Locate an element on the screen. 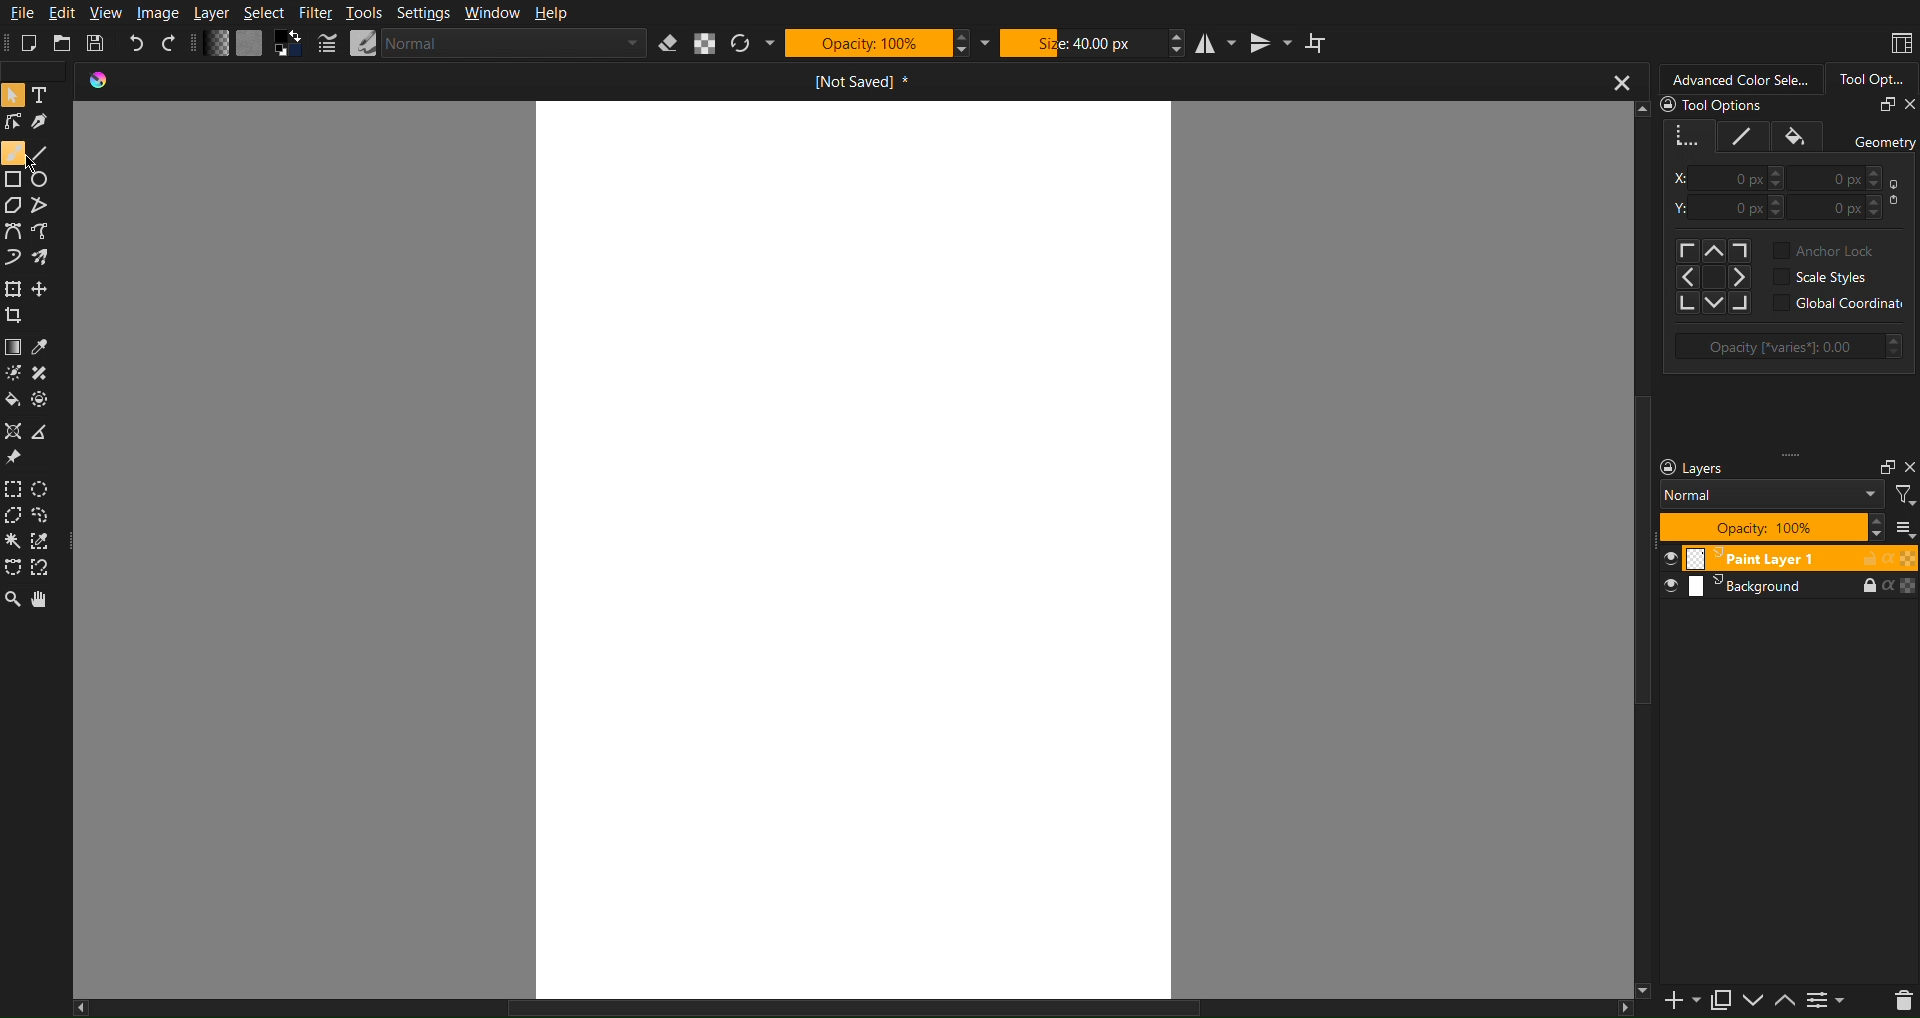  Misc Tools is located at coordinates (16, 428).